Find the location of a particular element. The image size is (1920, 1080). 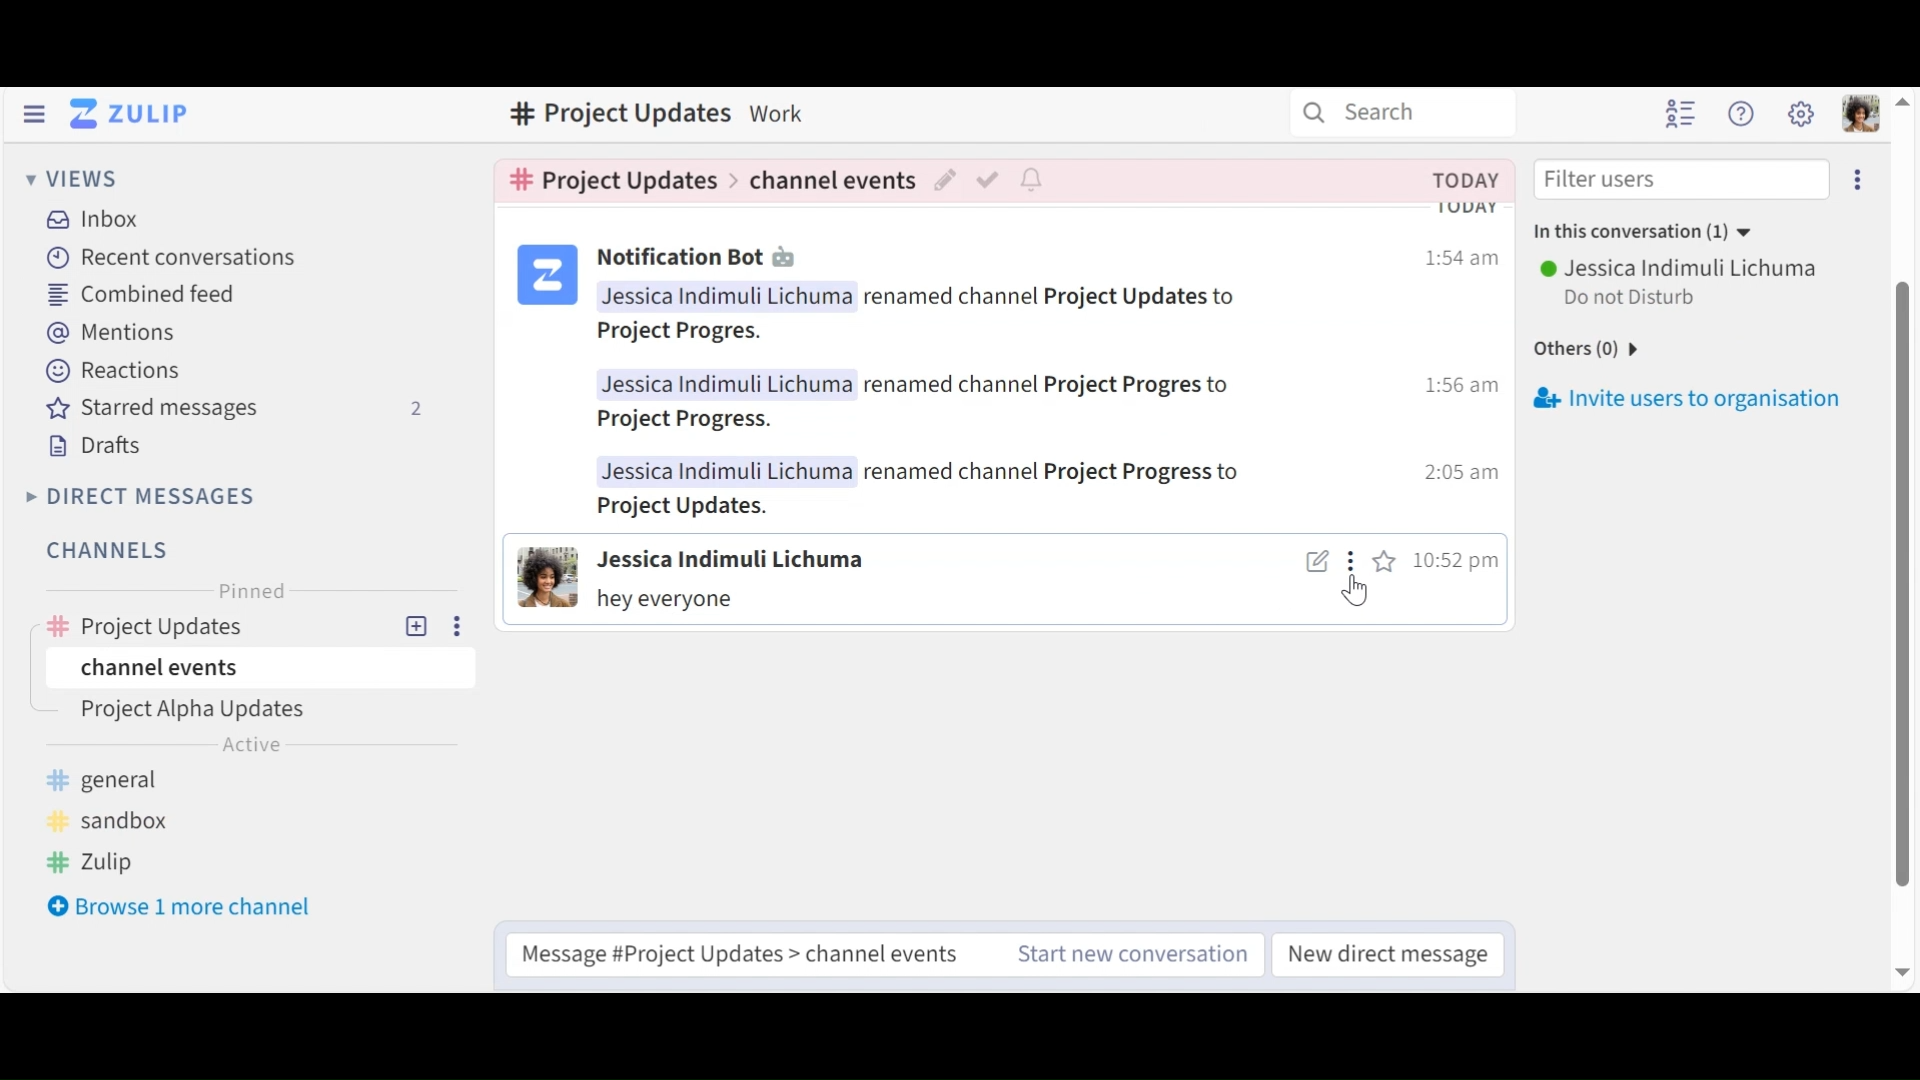

Topic is located at coordinates (265, 712).